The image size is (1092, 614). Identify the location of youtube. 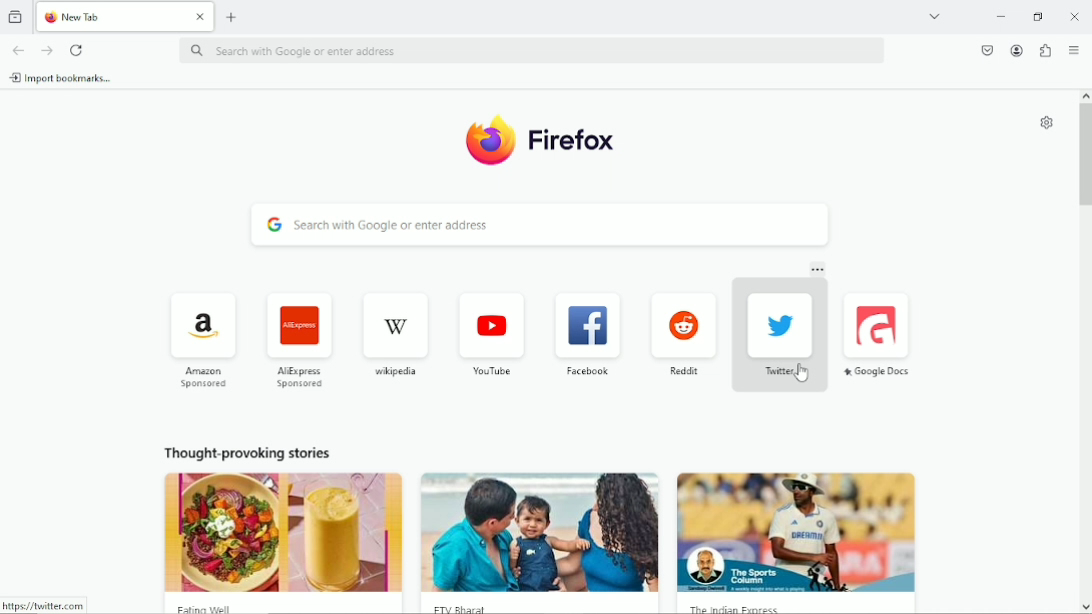
(491, 331).